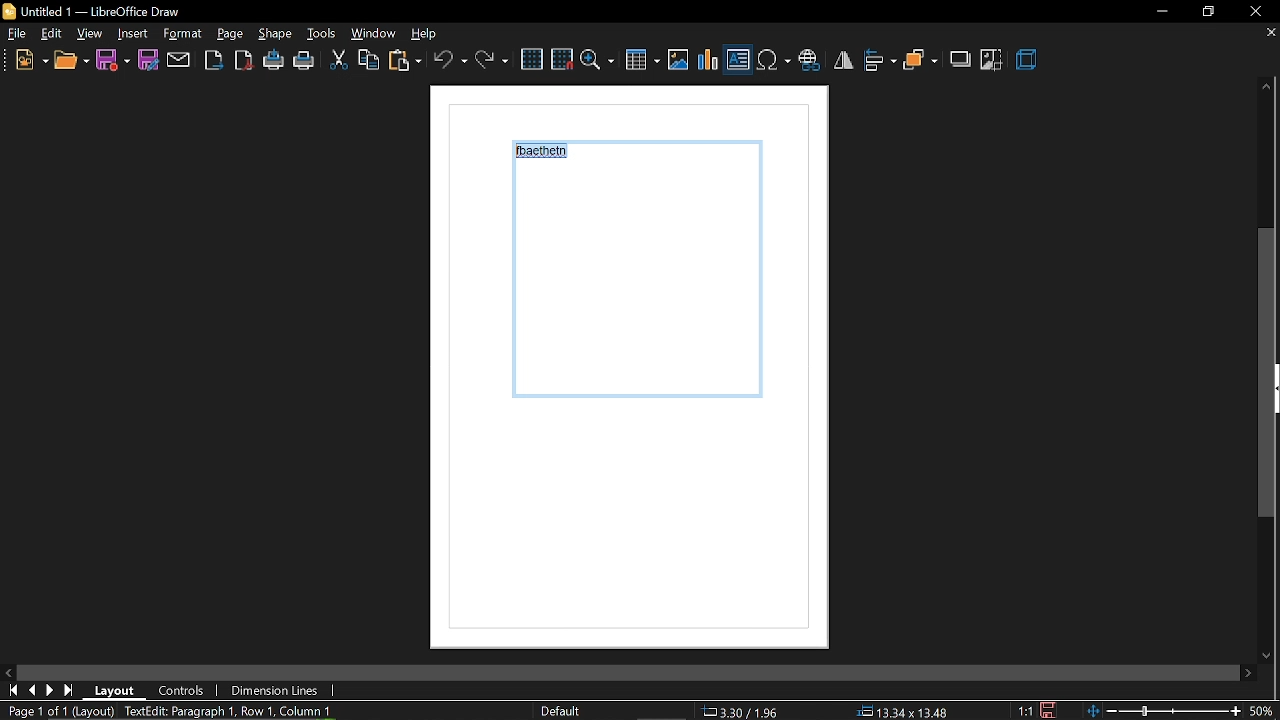 Image resolution: width=1280 pixels, height=720 pixels. What do you see at coordinates (32, 691) in the screenshot?
I see `go to previous page` at bounding box center [32, 691].